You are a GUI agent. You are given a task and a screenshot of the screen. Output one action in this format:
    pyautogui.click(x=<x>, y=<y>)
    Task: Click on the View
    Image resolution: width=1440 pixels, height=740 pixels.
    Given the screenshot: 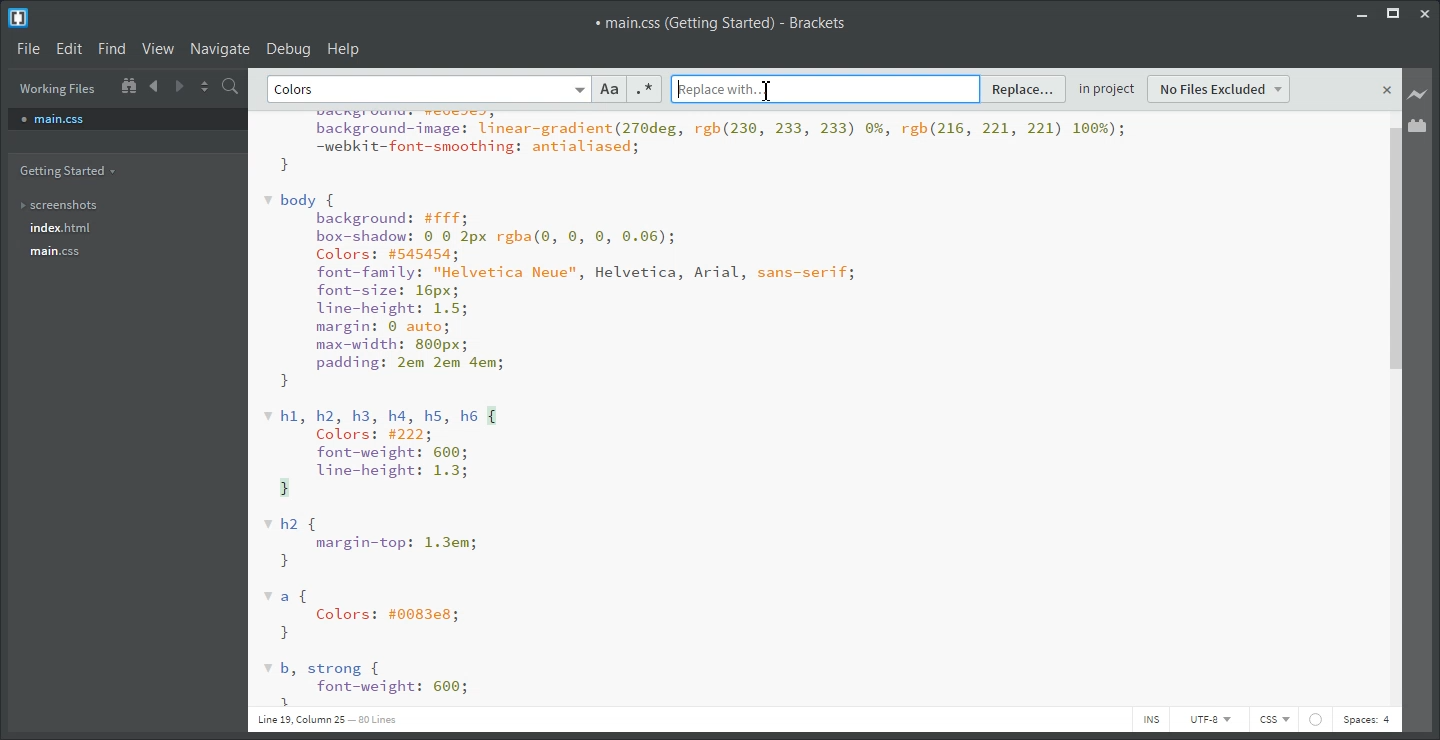 What is the action you would take?
    pyautogui.click(x=158, y=48)
    